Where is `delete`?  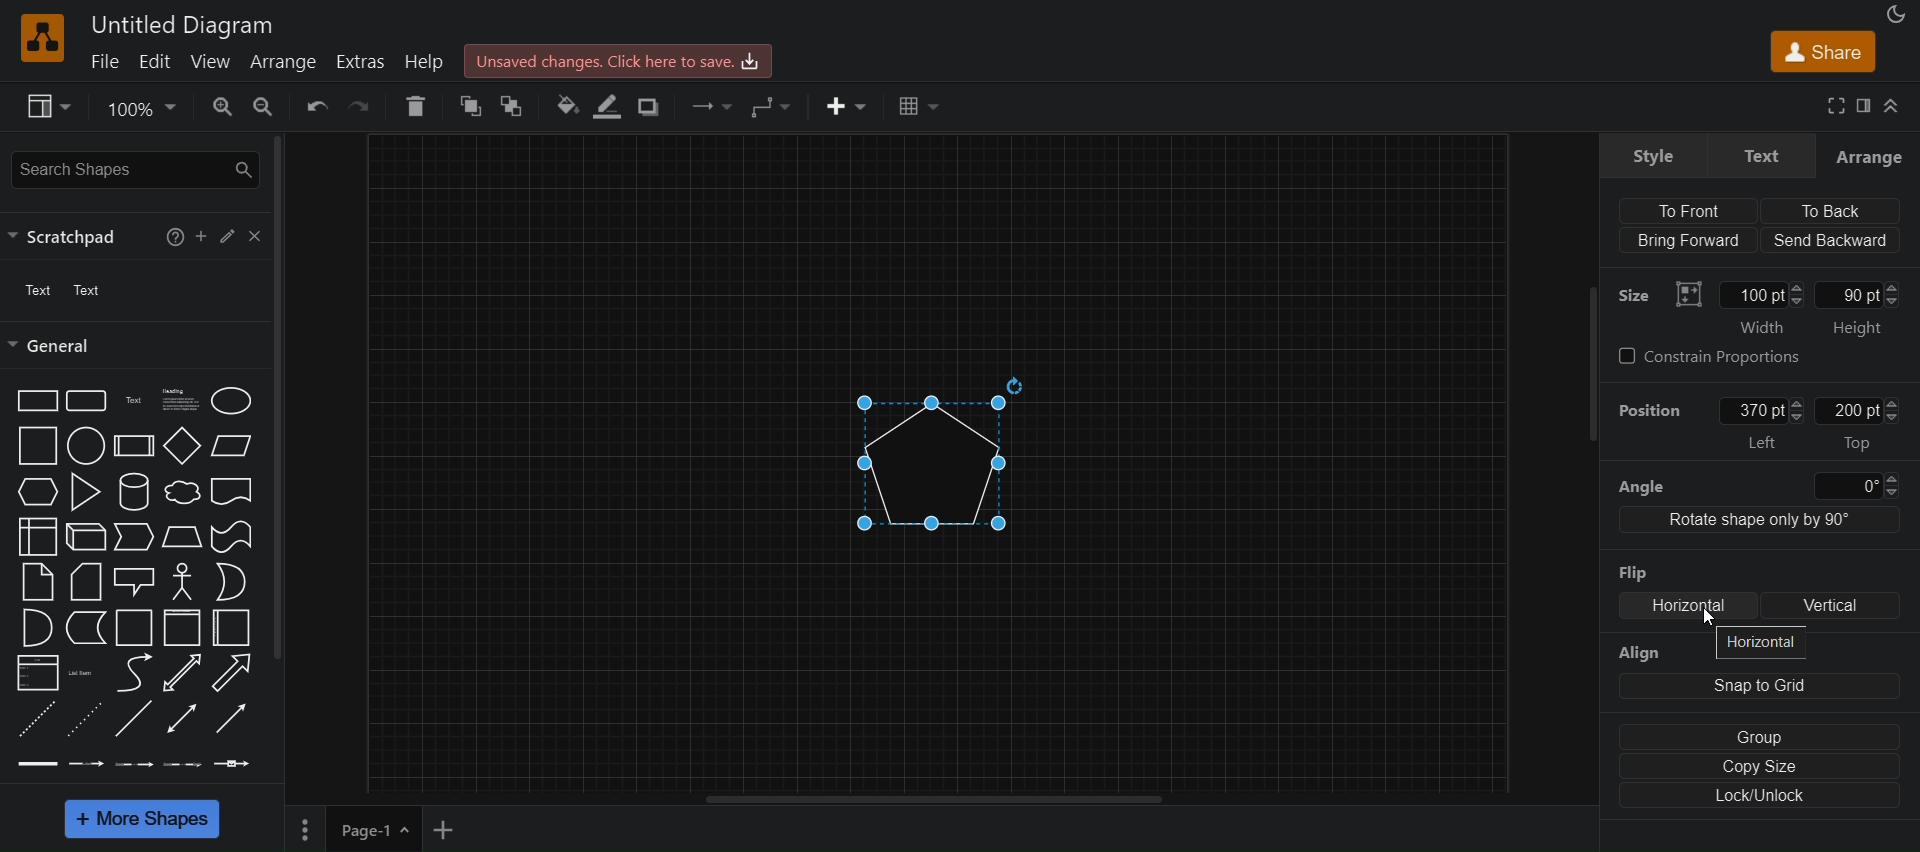 delete is located at coordinates (415, 105).